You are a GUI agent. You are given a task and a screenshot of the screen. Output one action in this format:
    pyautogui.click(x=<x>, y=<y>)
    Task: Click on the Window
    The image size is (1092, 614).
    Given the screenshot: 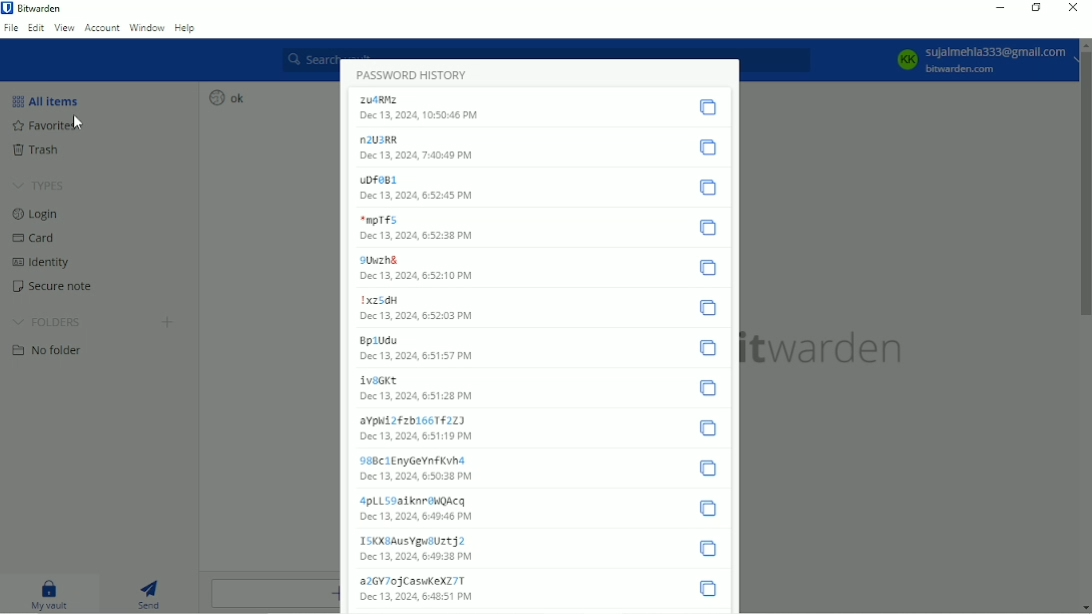 What is the action you would take?
    pyautogui.click(x=146, y=27)
    